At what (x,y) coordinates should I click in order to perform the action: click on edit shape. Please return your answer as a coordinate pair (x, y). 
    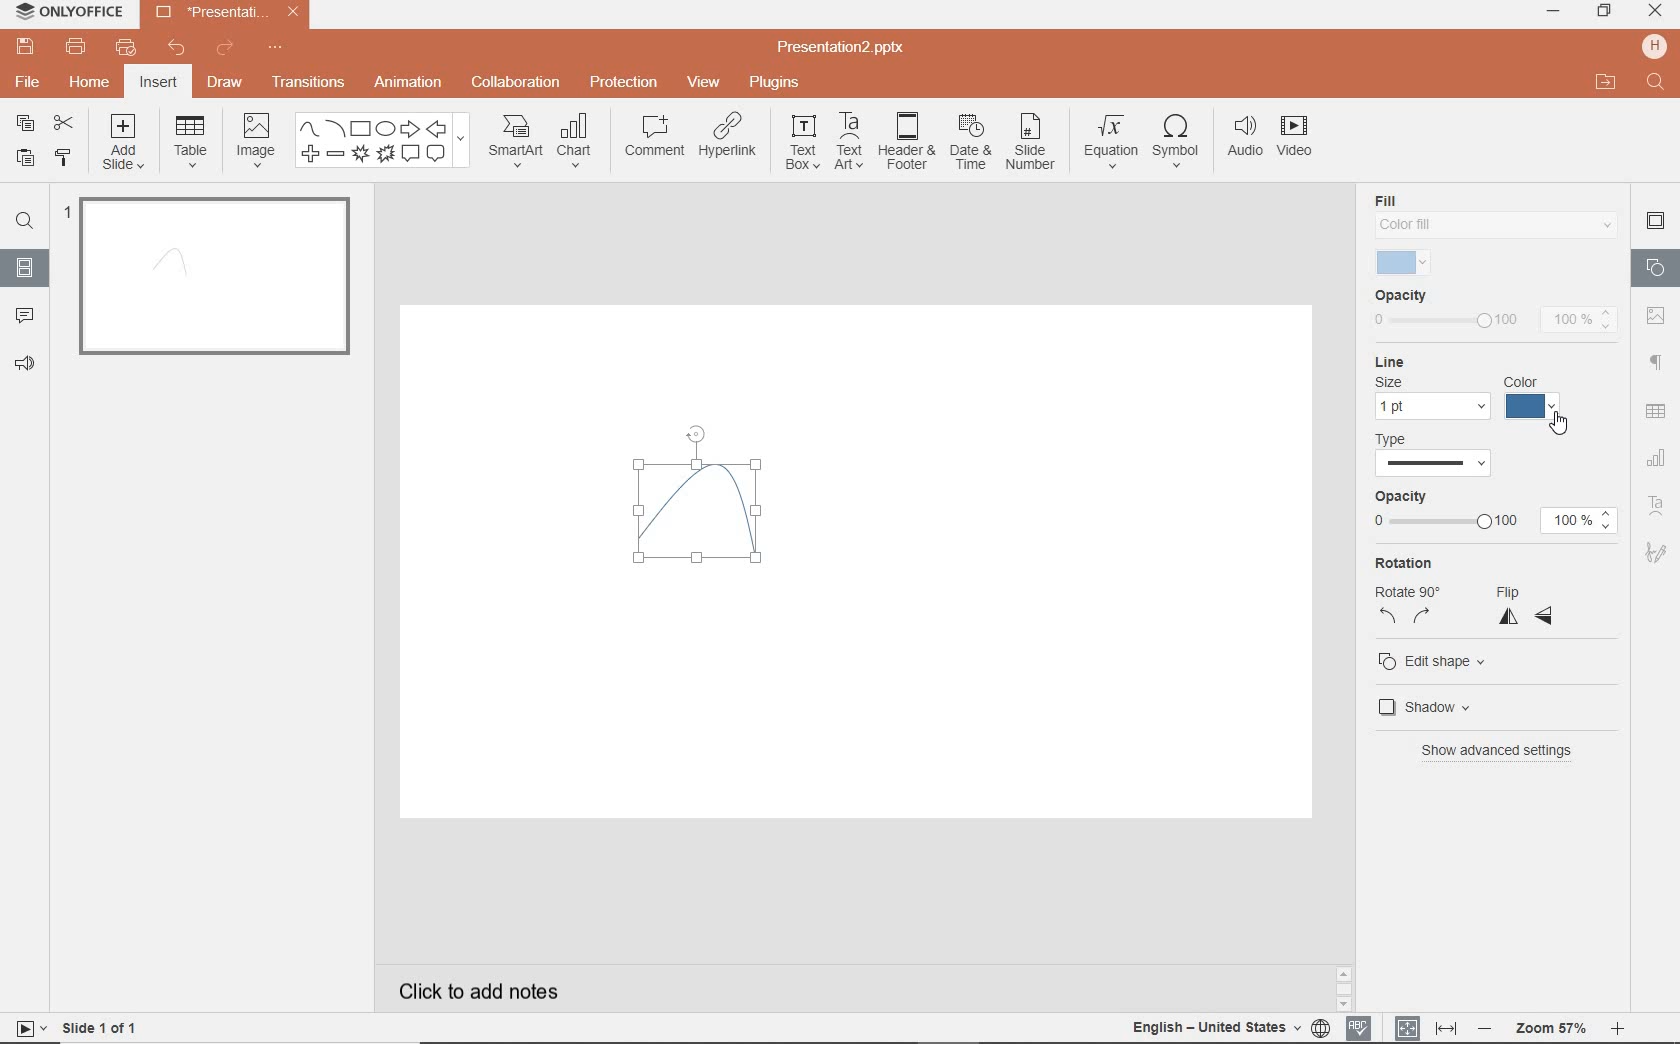
    Looking at the image, I should click on (1438, 661).